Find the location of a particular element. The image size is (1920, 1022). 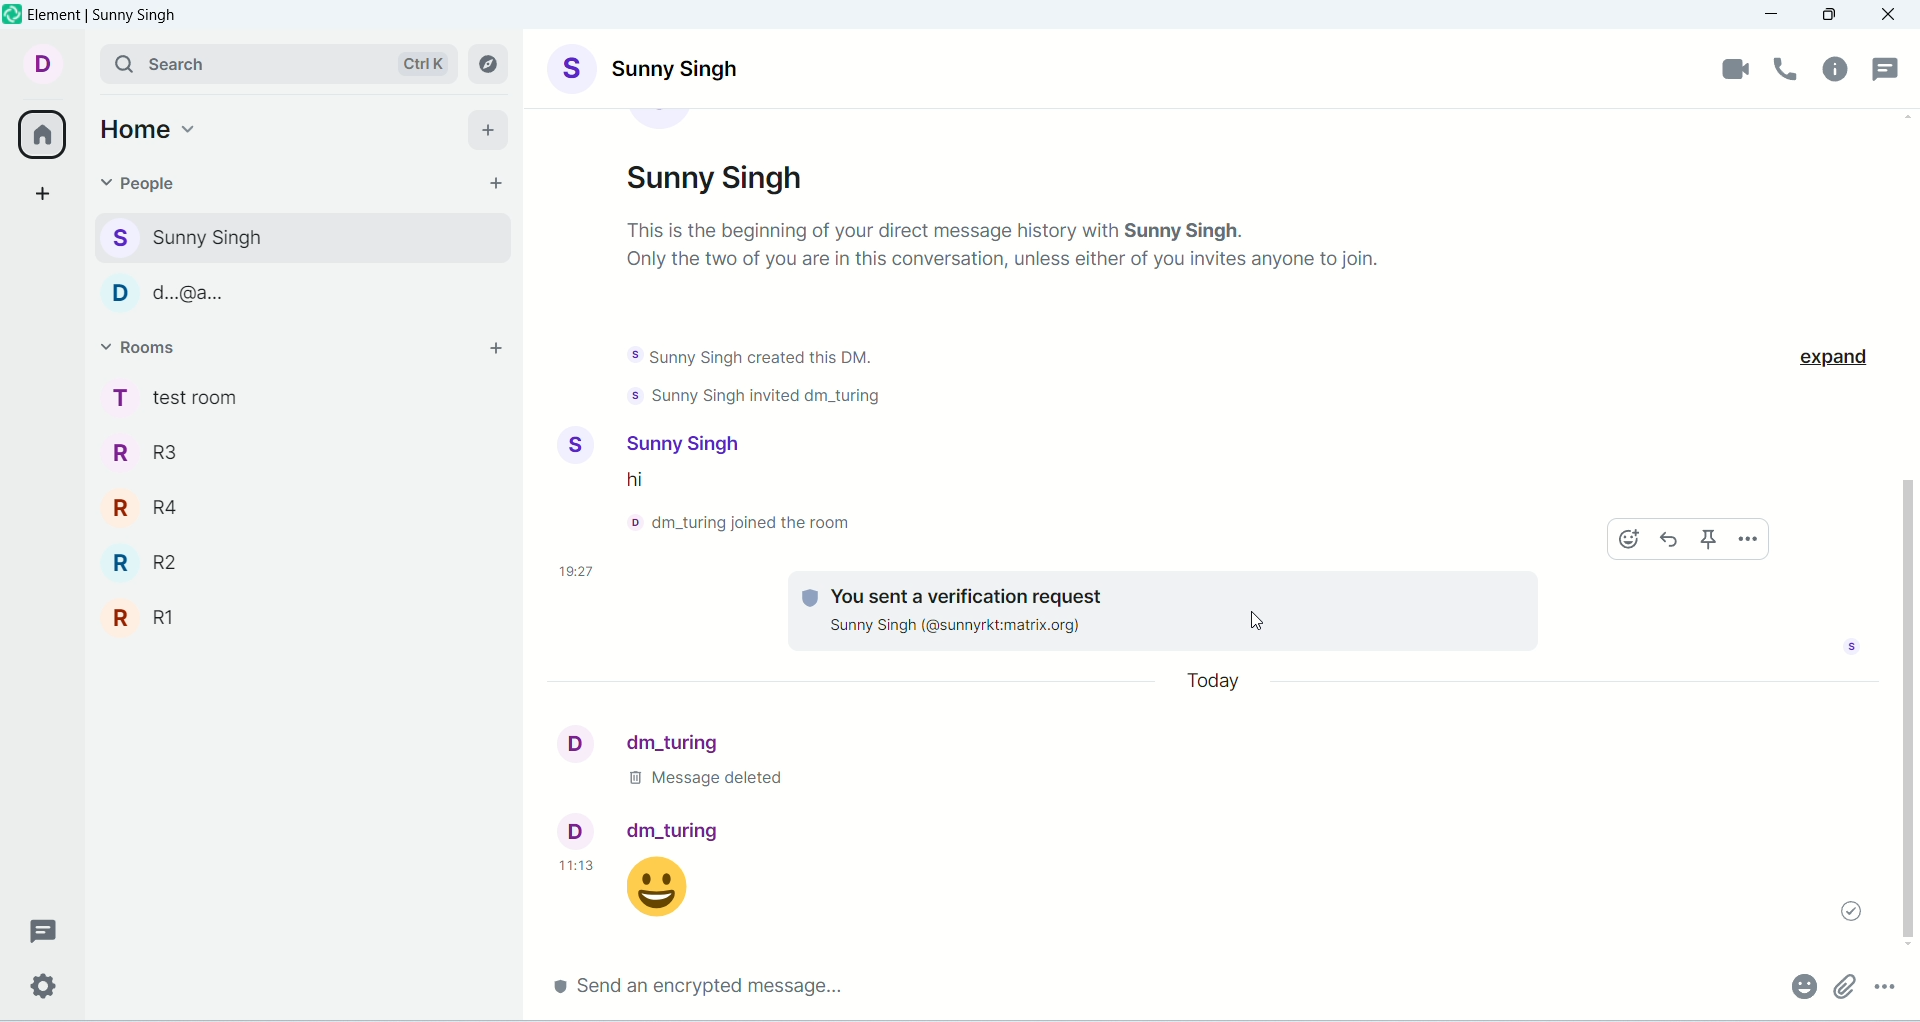

add is located at coordinates (494, 128).